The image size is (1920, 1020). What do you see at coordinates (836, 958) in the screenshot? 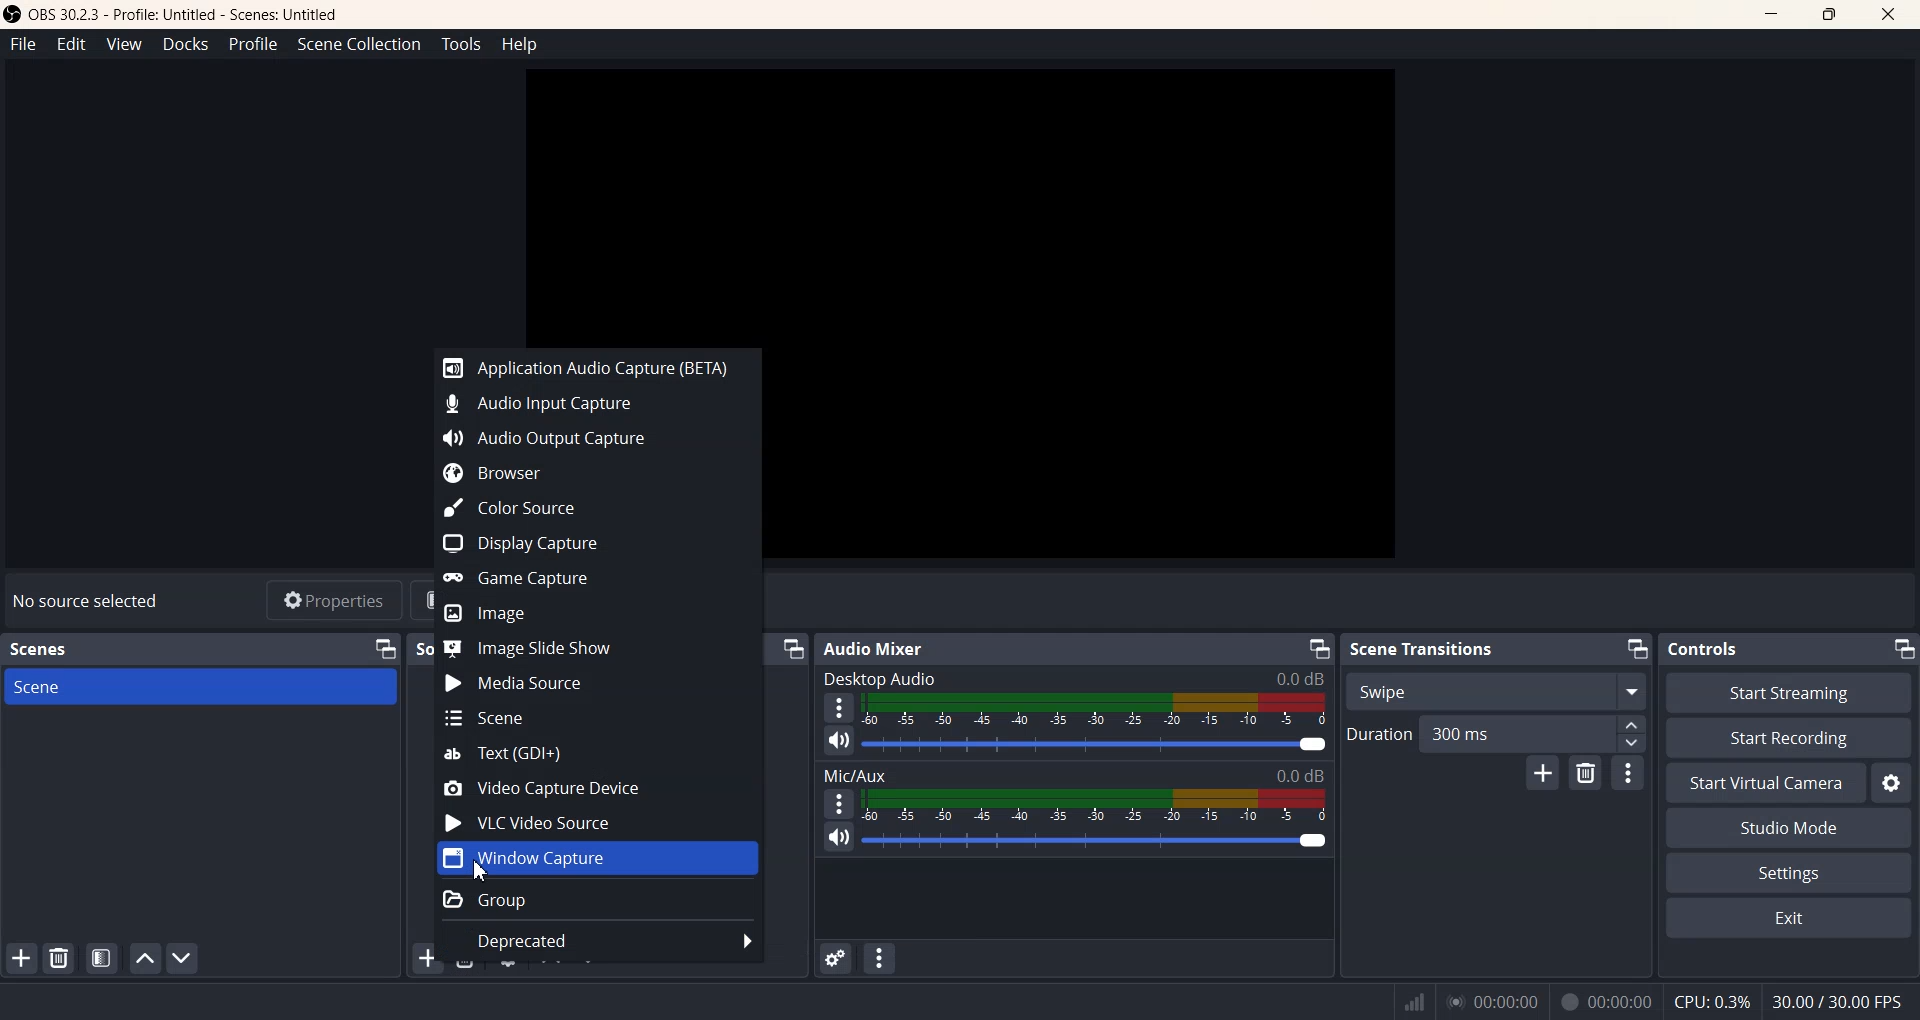
I see `Advance Audio properties` at bounding box center [836, 958].